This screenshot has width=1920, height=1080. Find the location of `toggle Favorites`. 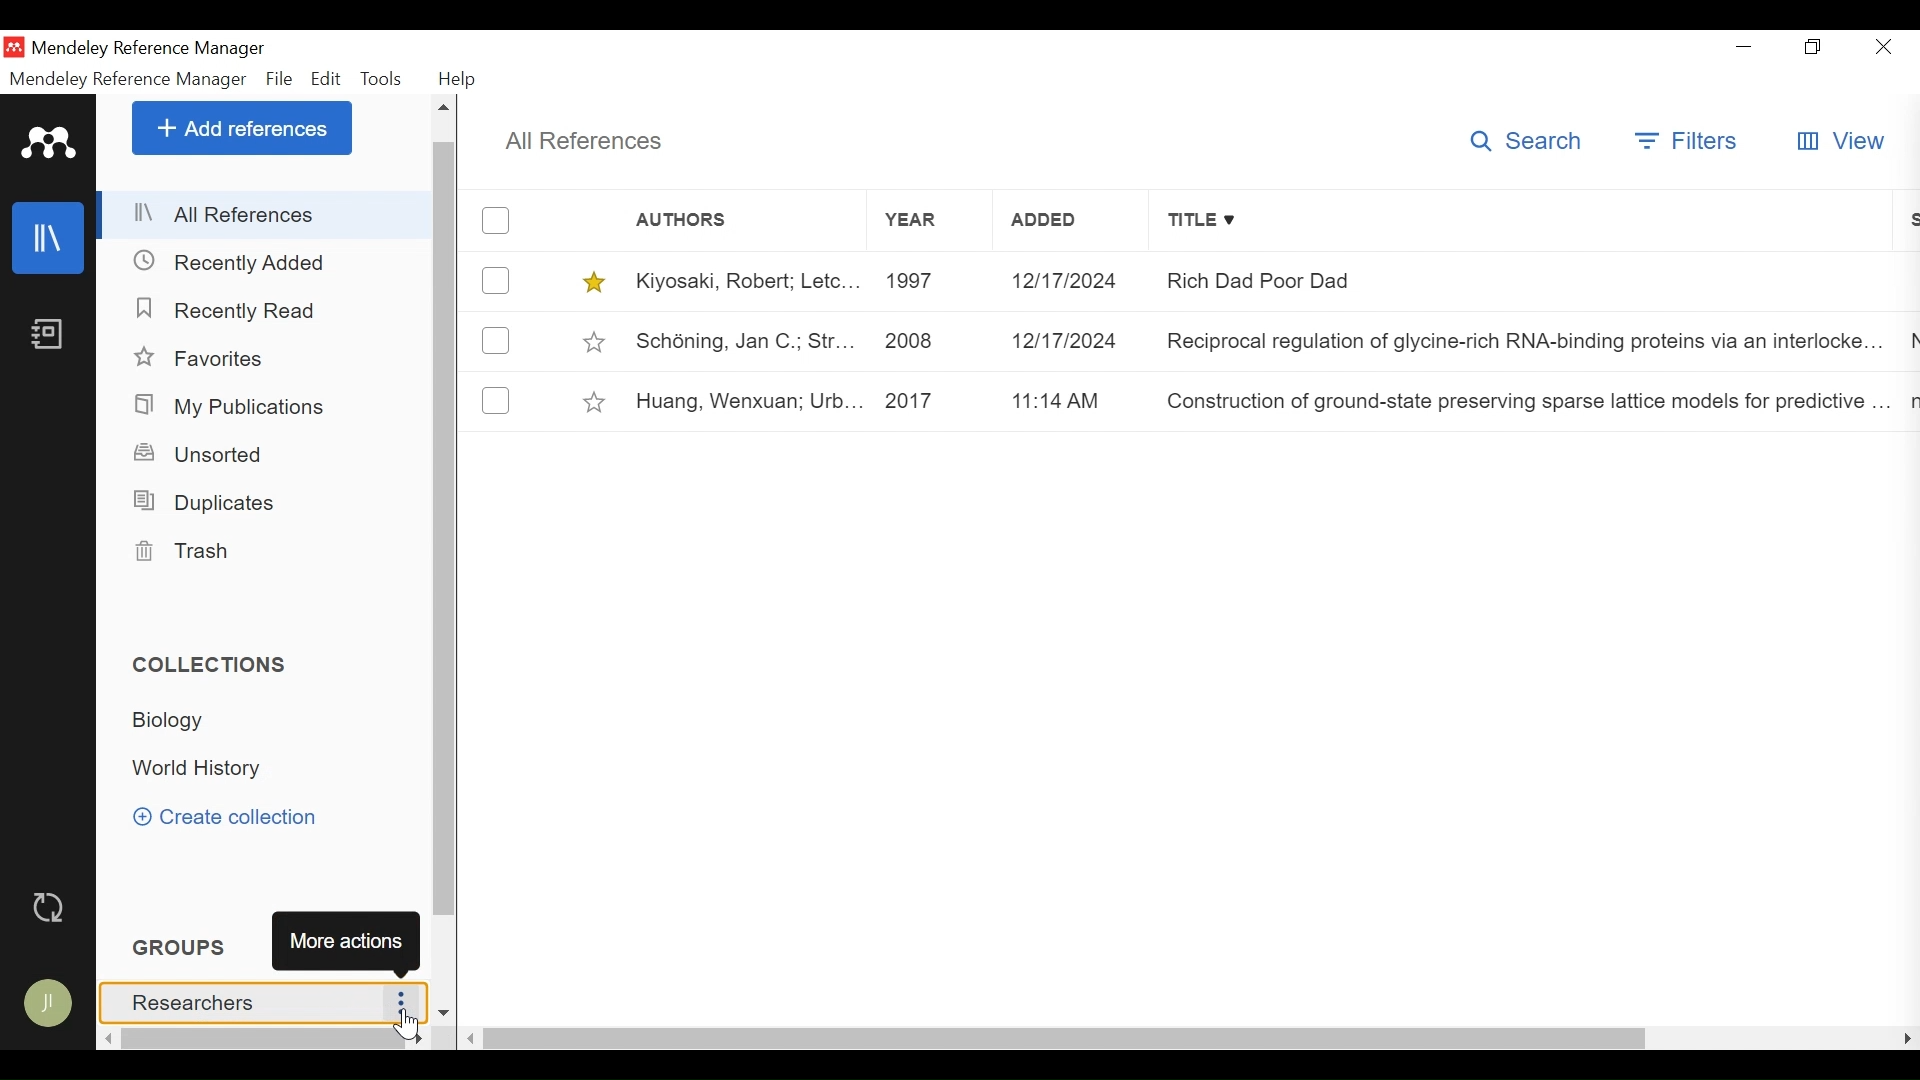

toggle Favorites is located at coordinates (597, 401).